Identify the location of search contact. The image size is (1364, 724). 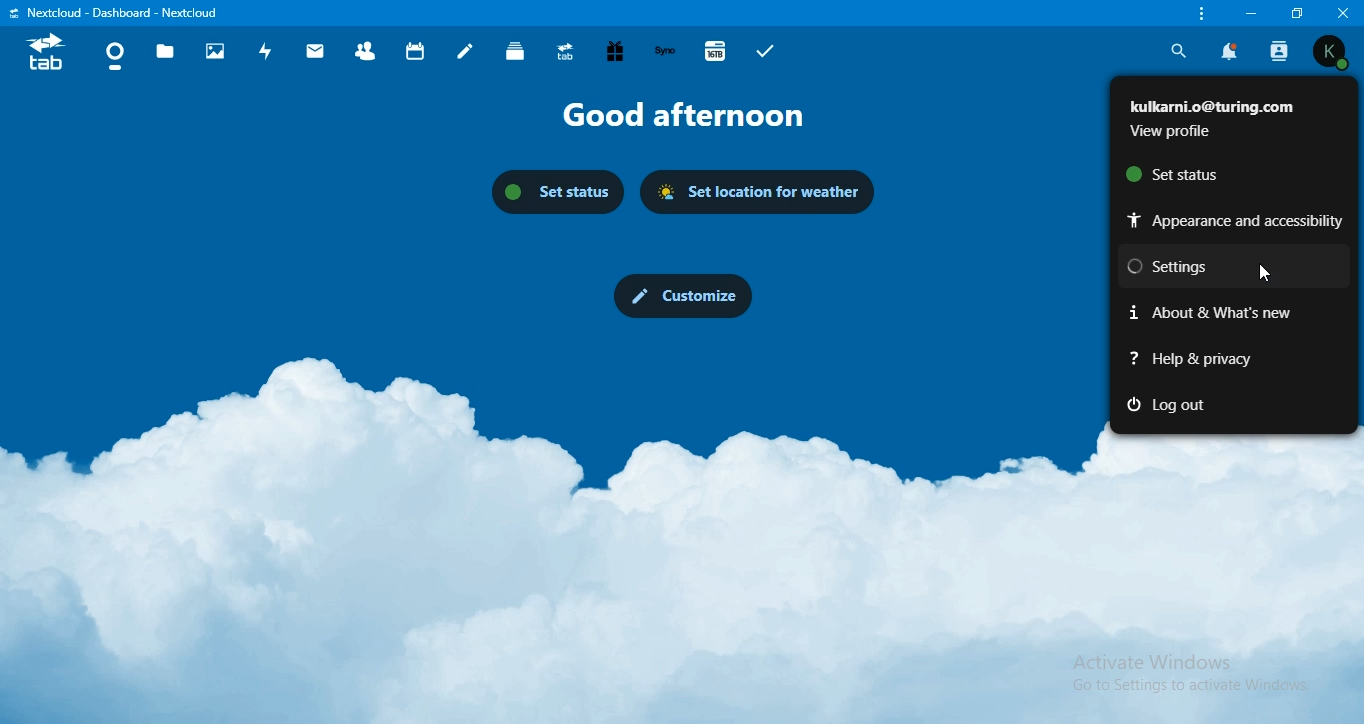
(1281, 51).